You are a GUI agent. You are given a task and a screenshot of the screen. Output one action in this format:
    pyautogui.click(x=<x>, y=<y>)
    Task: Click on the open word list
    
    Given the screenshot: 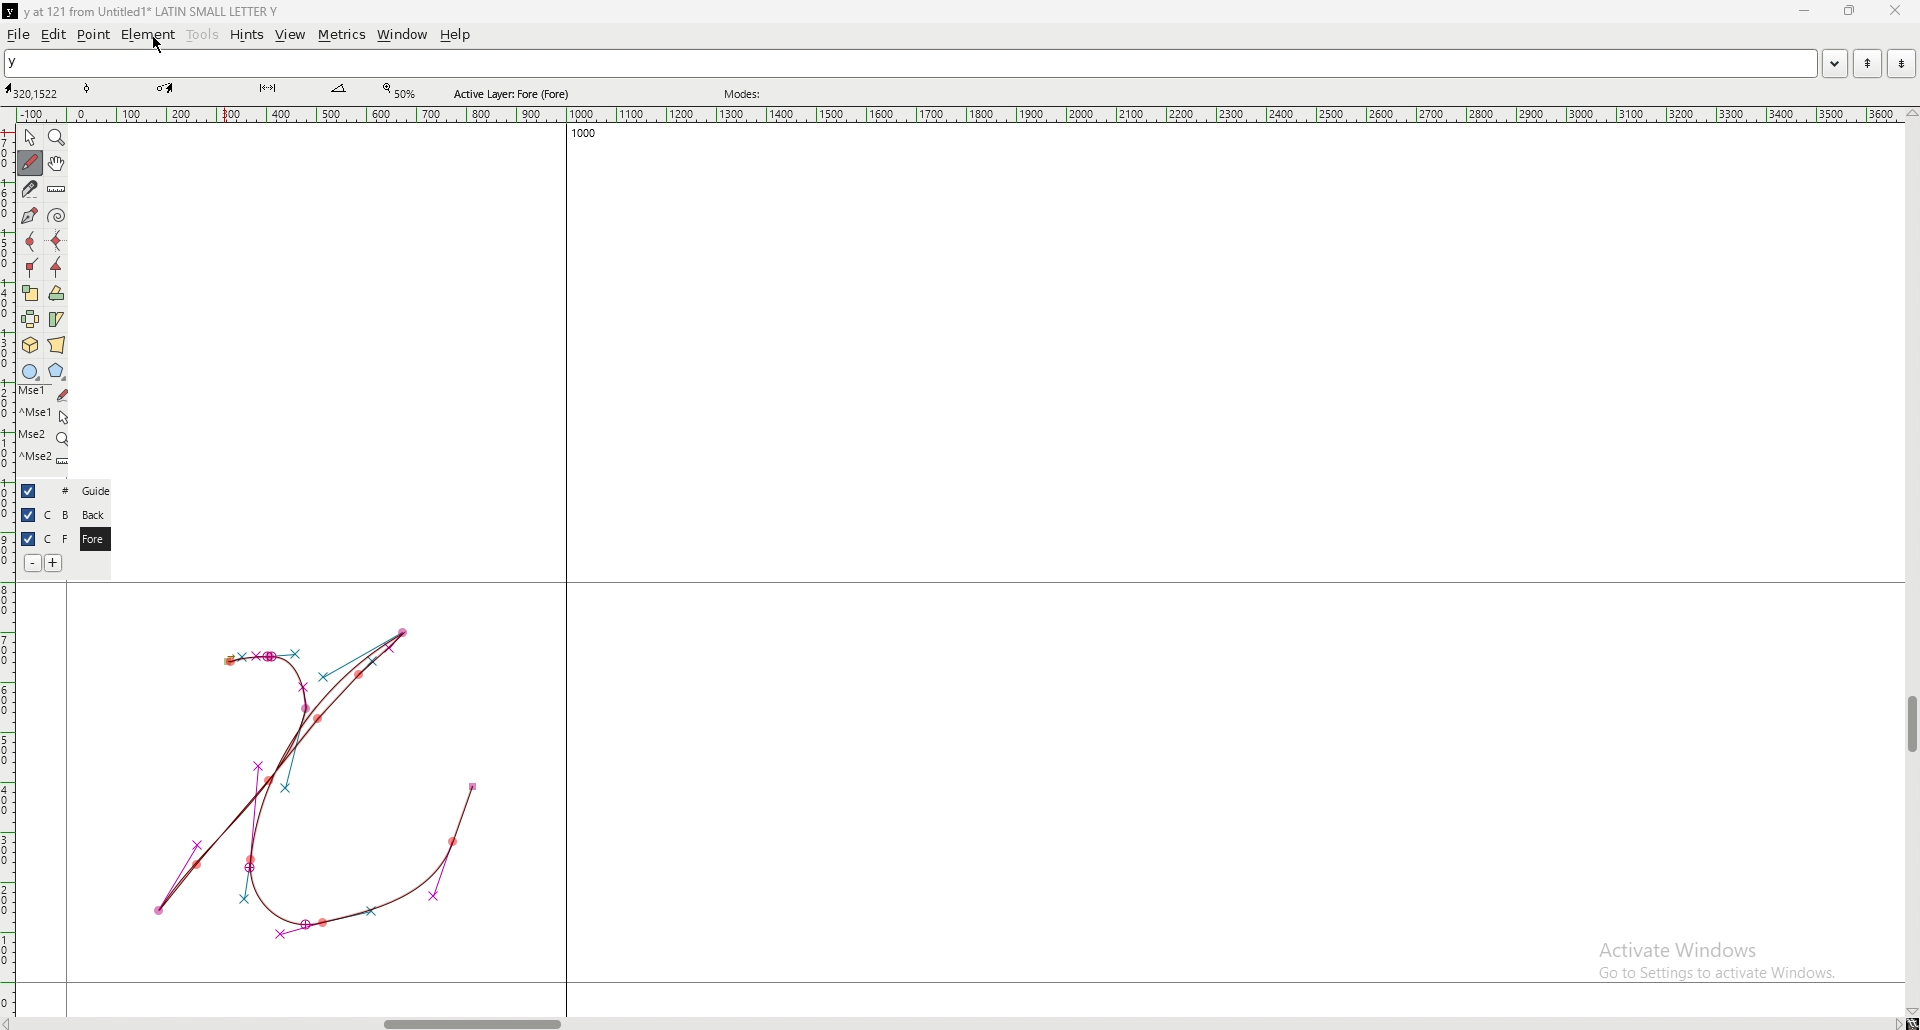 What is the action you would take?
    pyautogui.click(x=1834, y=63)
    